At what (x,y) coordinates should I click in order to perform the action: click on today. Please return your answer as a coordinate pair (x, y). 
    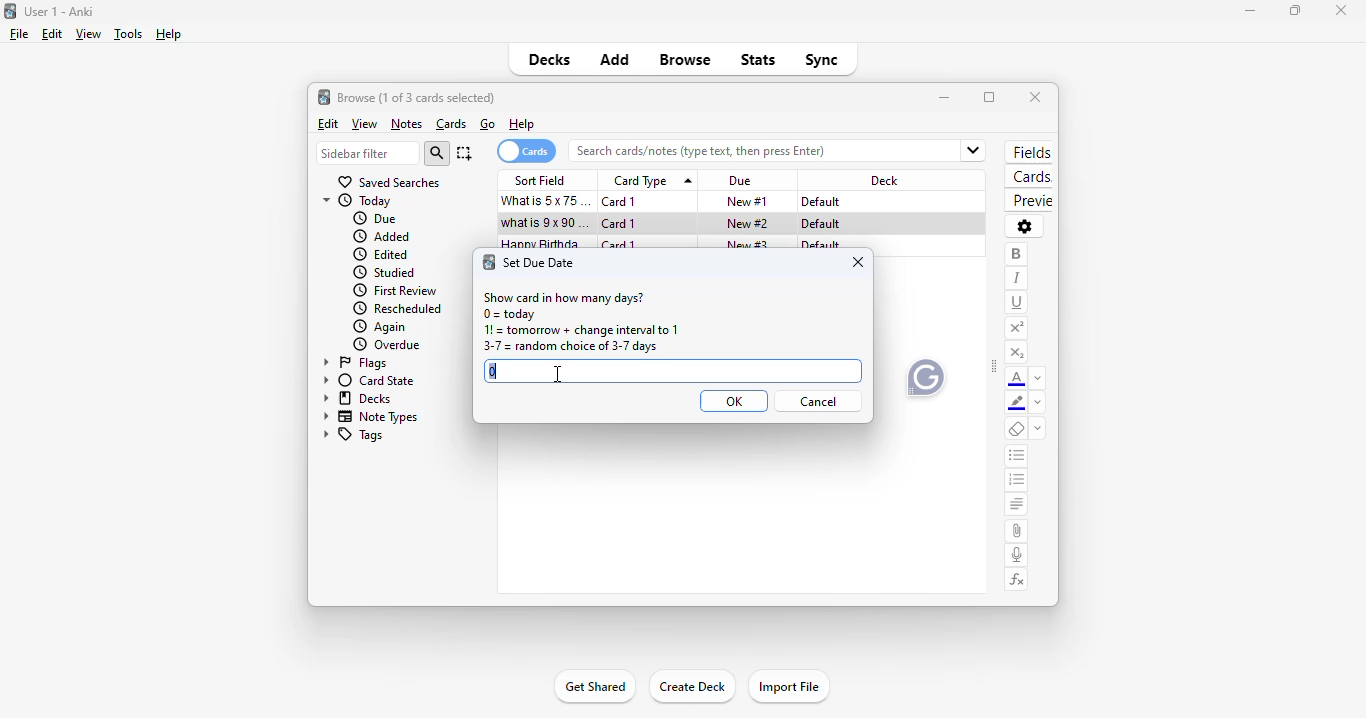
    Looking at the image, I should click on (358, 201).